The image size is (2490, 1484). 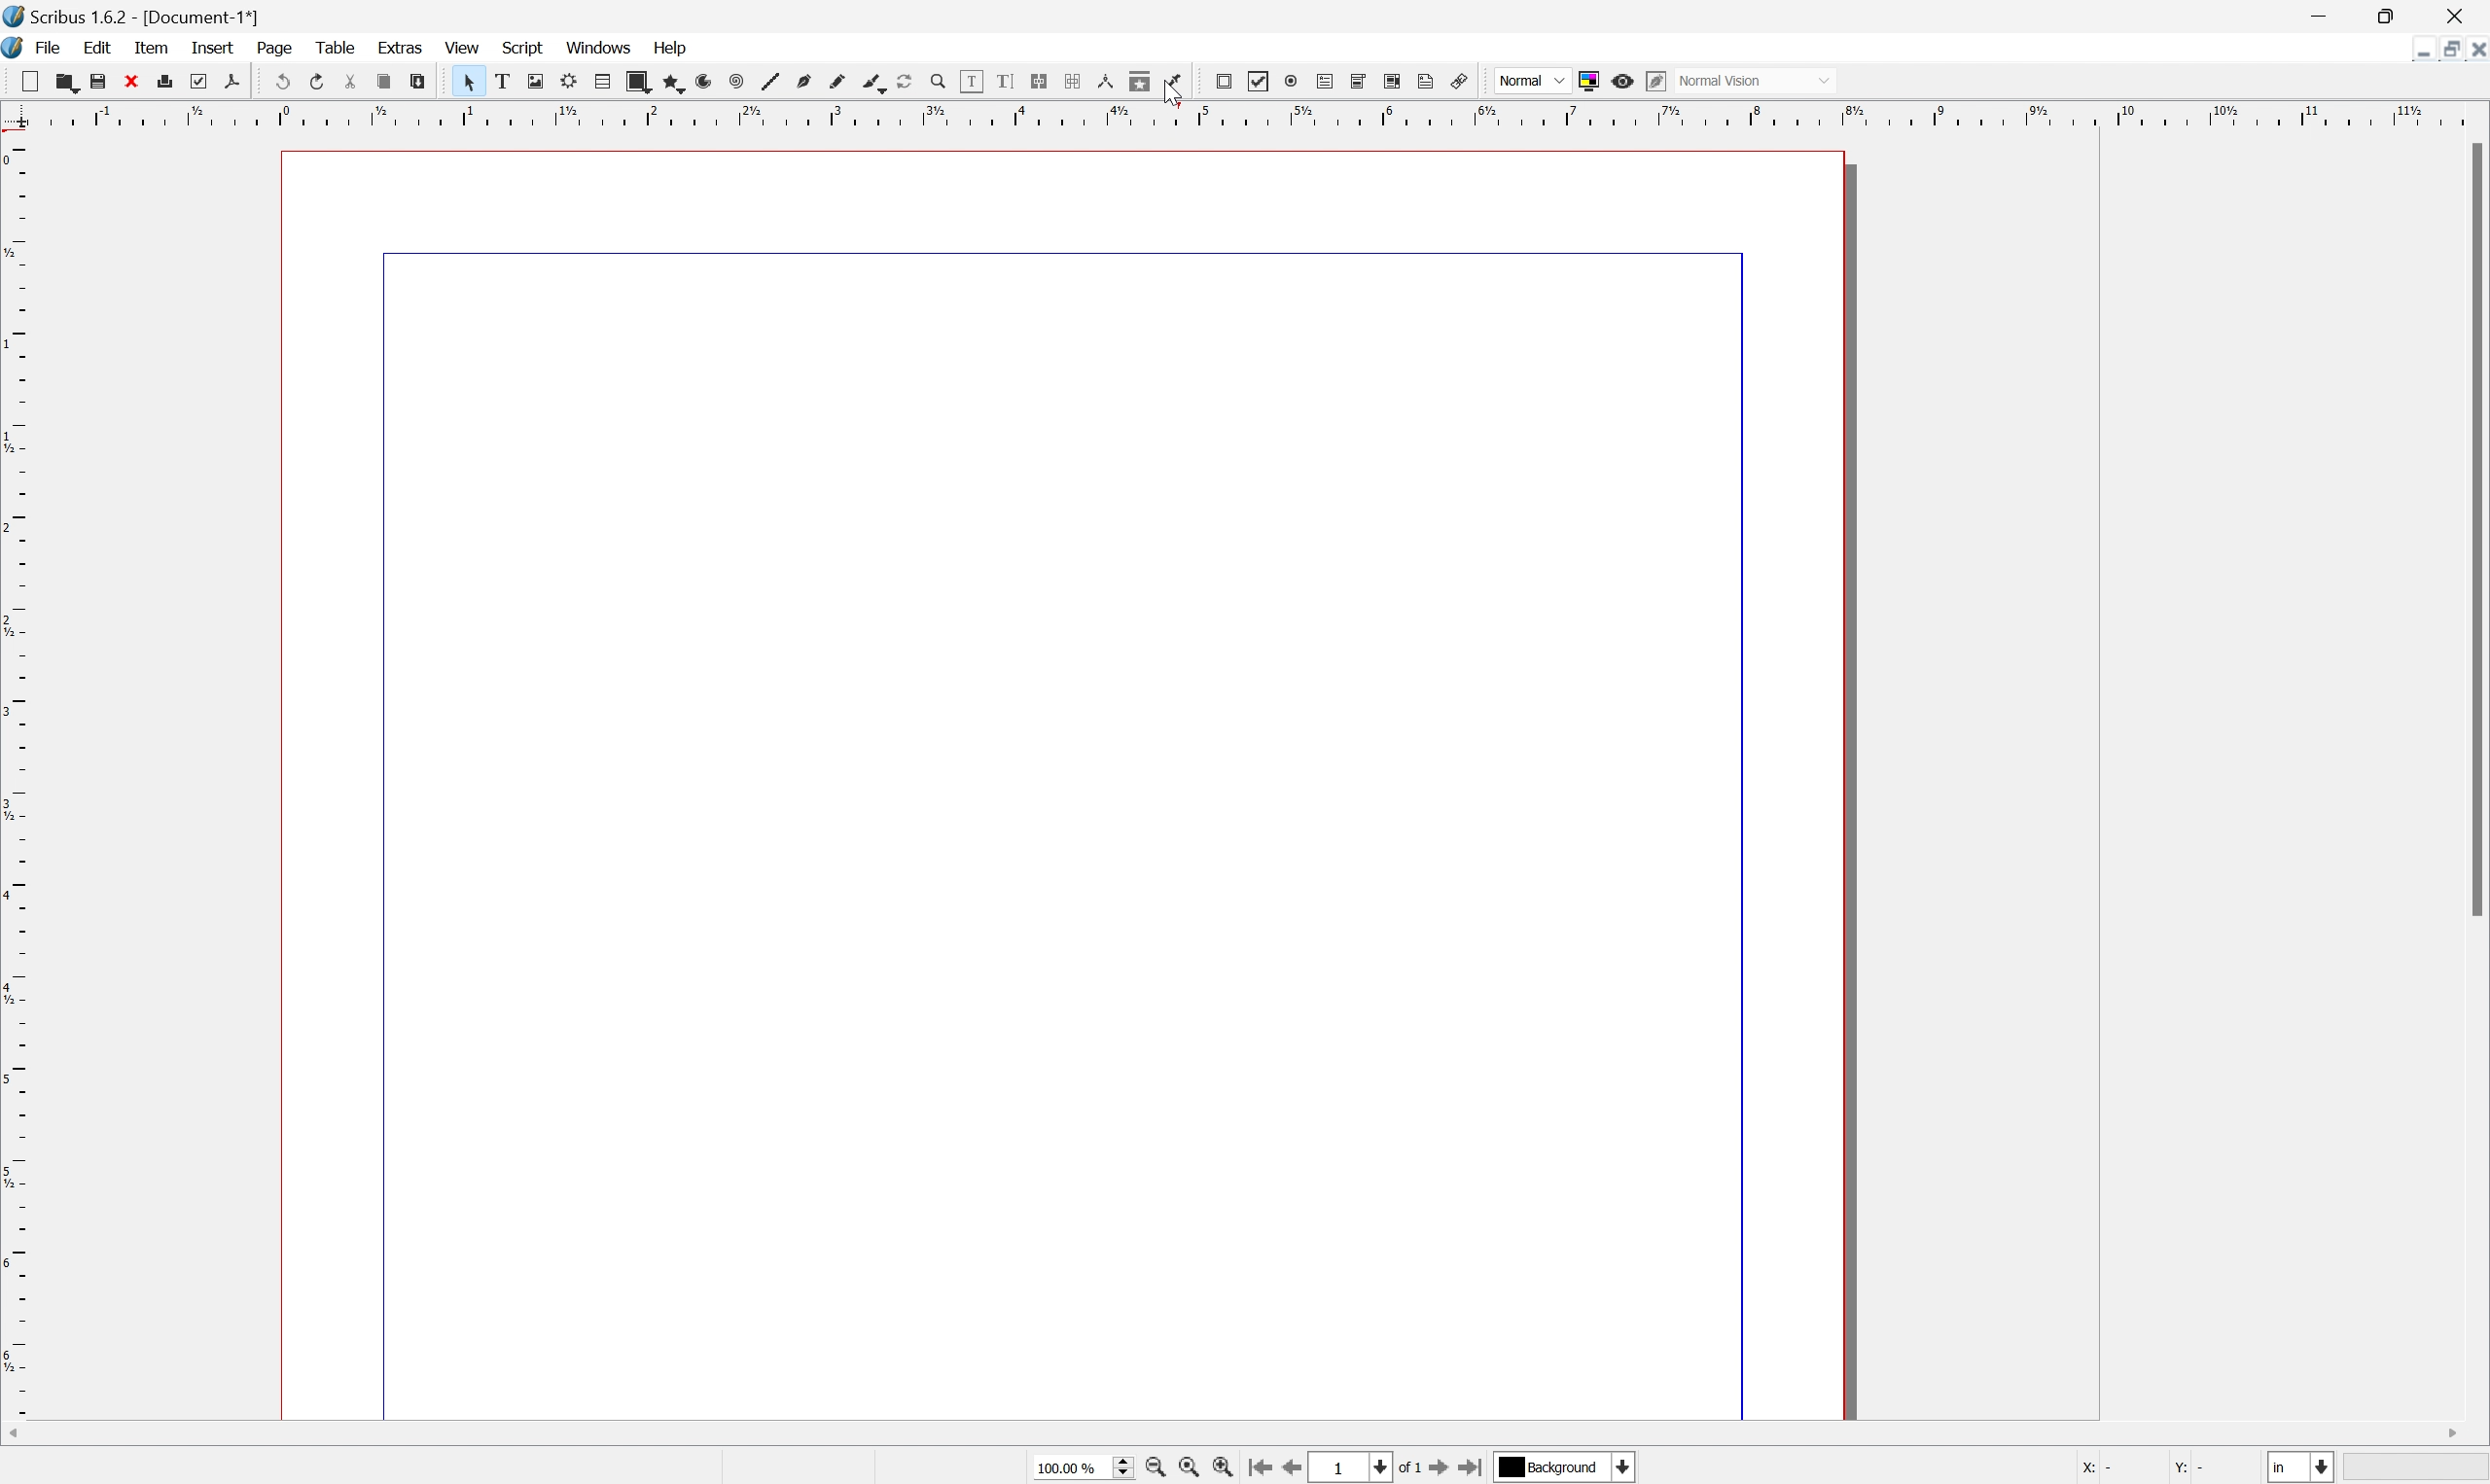 I want to click on help, so click(x=677, y=48).